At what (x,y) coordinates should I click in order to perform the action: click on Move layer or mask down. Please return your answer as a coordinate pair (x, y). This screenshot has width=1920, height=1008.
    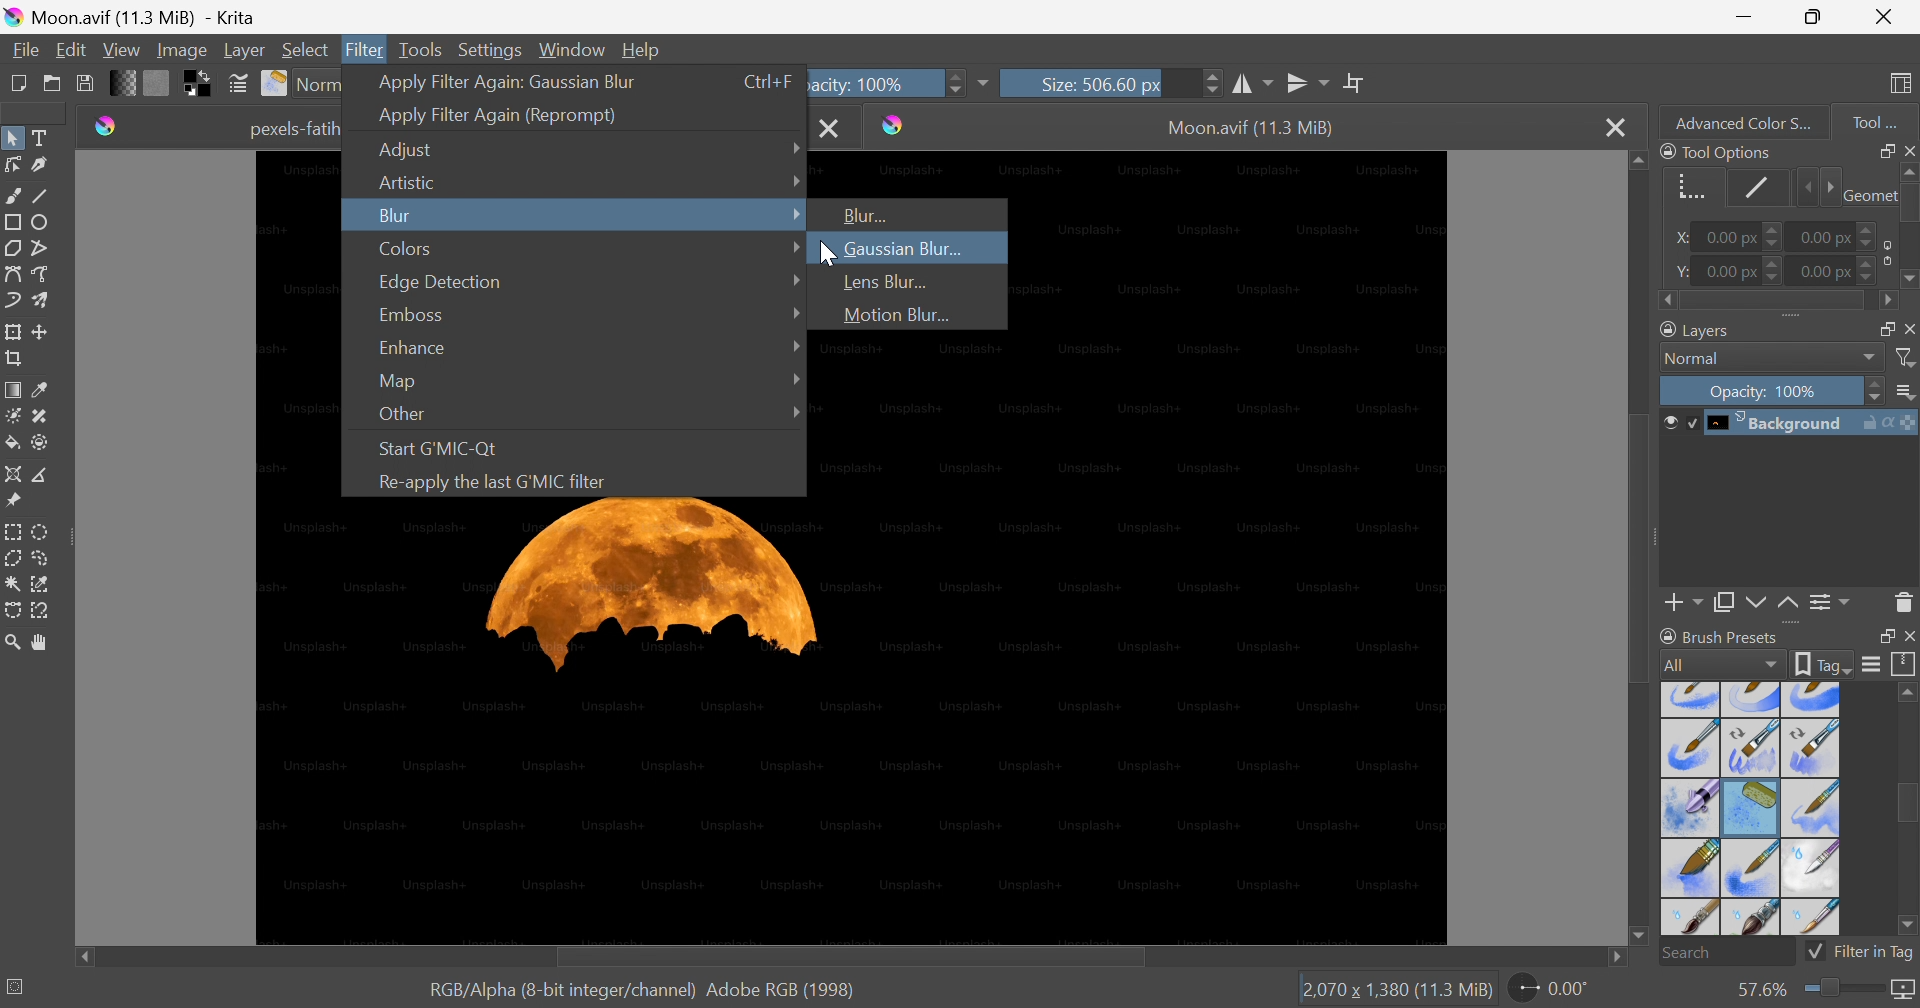
    Looking at the image, I should click on (1755, 604).